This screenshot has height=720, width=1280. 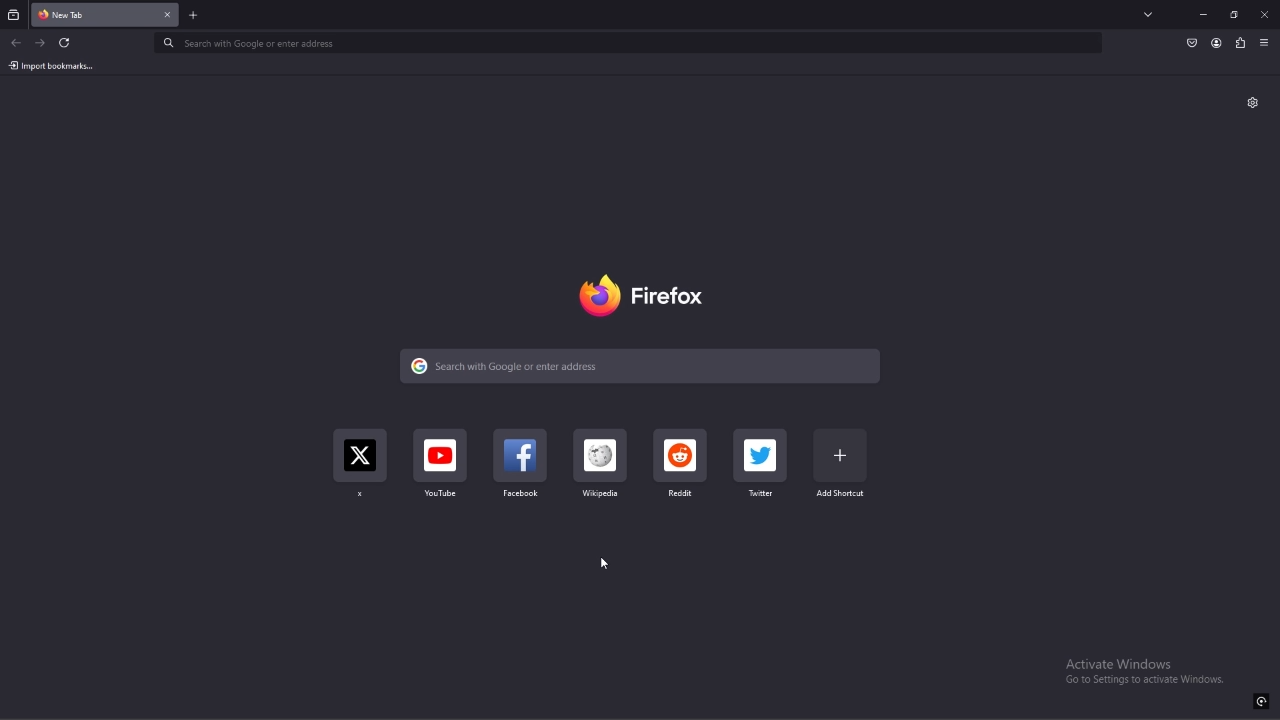 I want to click on close tab, so click(x=167, y=15).